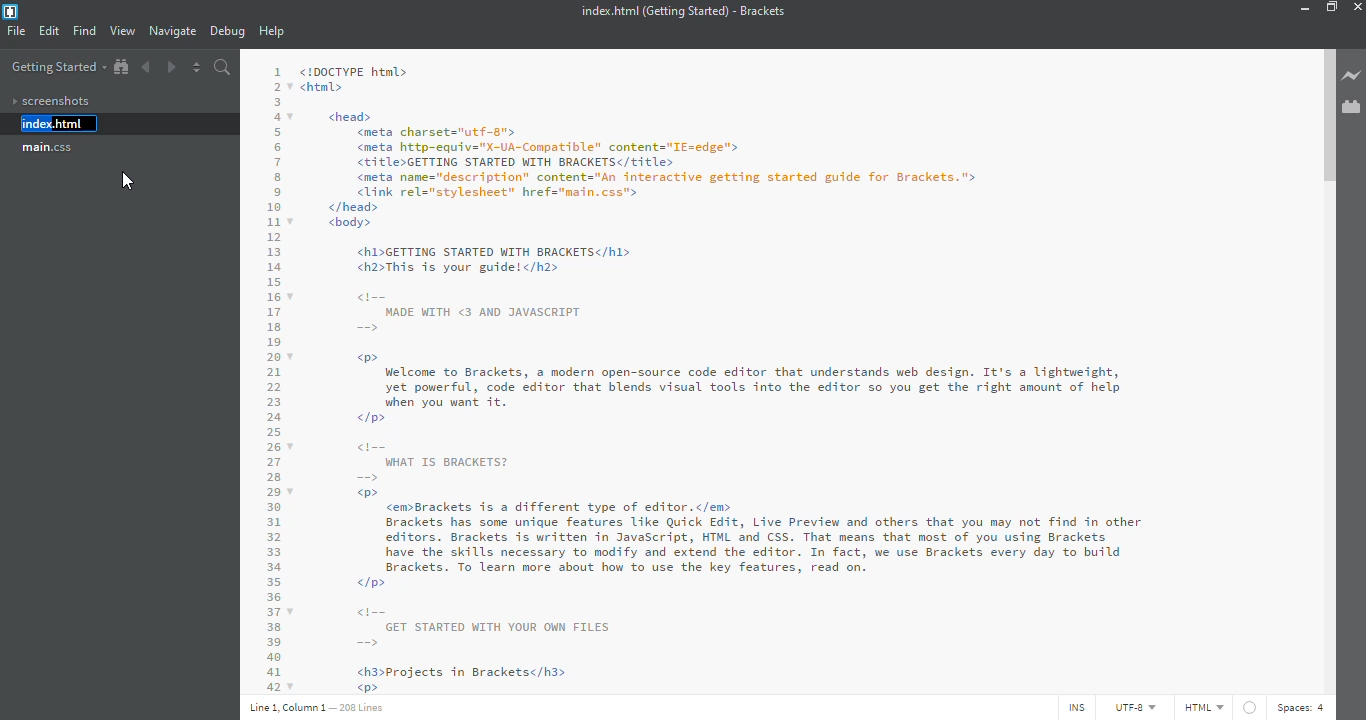  What do you see at coordinates (1326, 119) in the screenshot?
I see `scroll bar` at bounding box center [1326, 119].